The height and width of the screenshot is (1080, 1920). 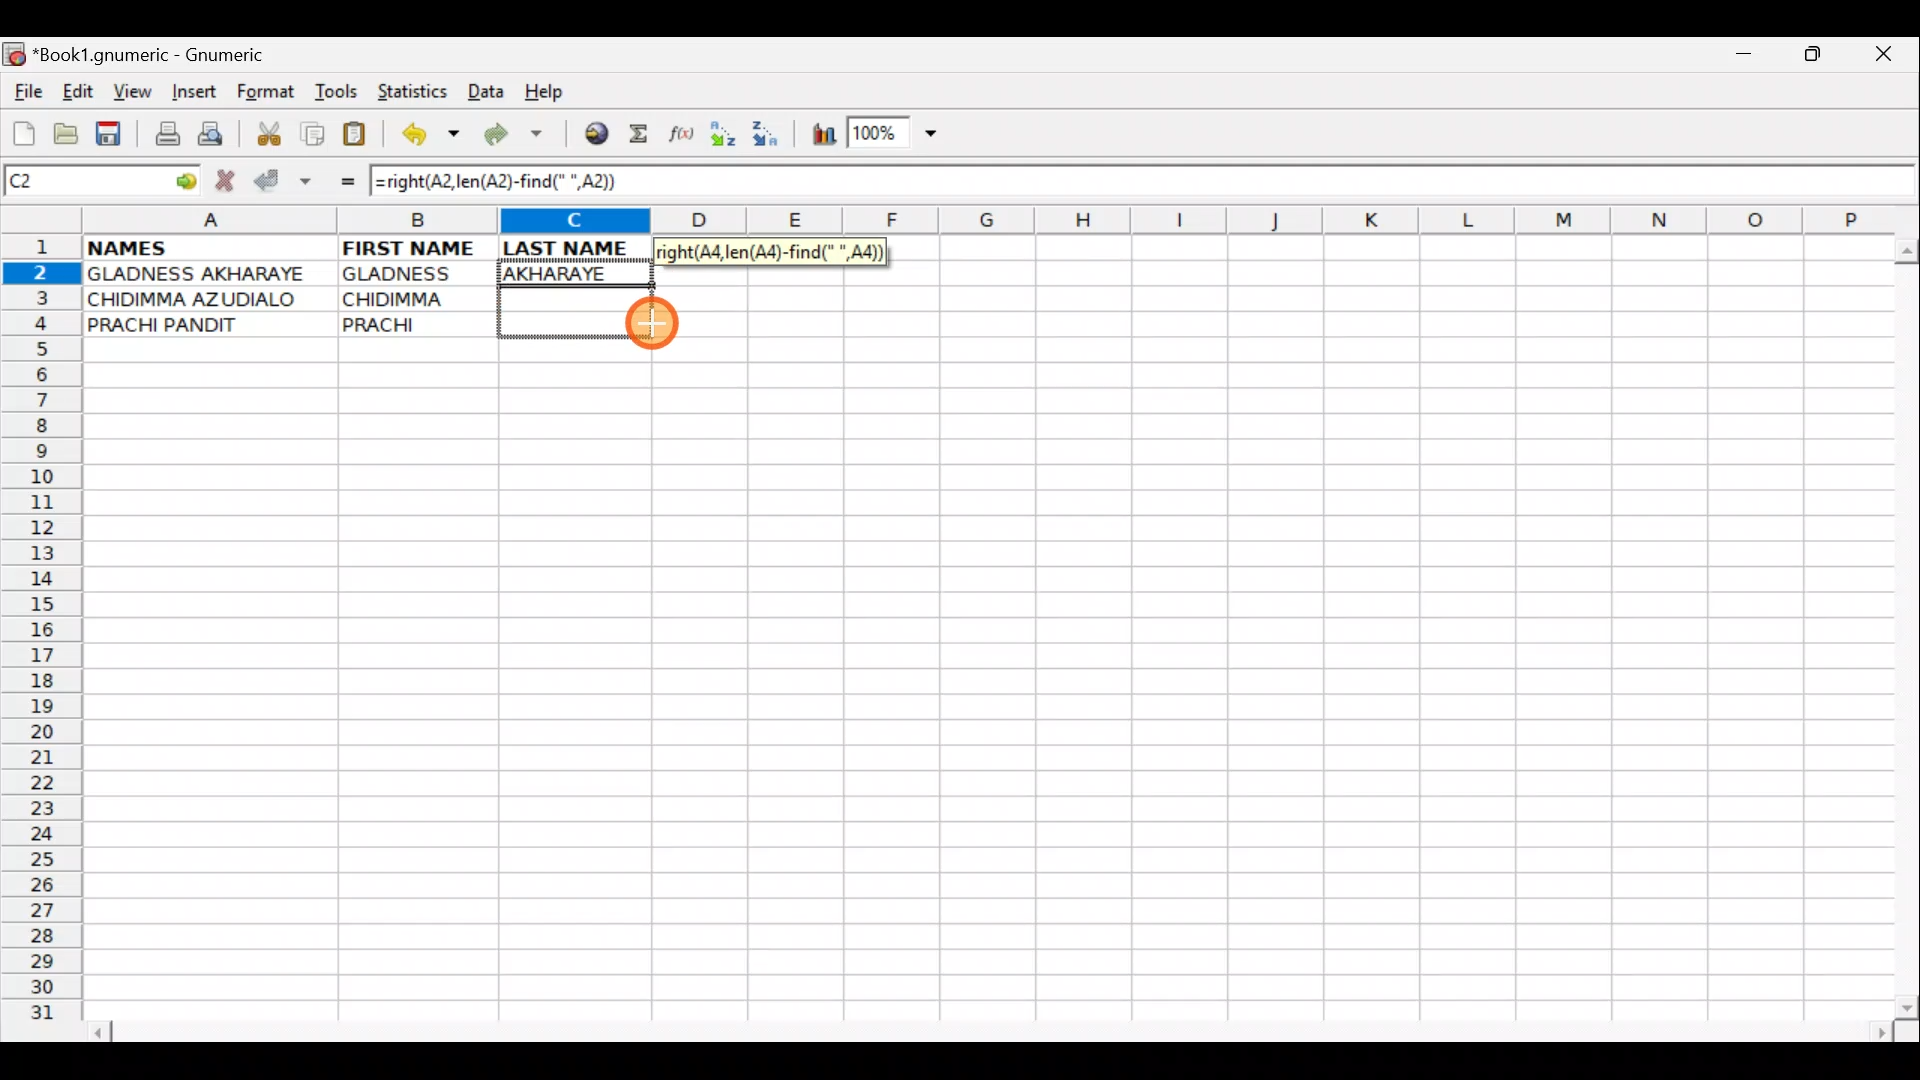 What do you see at coordinates (771, 139) in the screenshot?
I see `Sort Descending order` at bounding box center [771, 139].